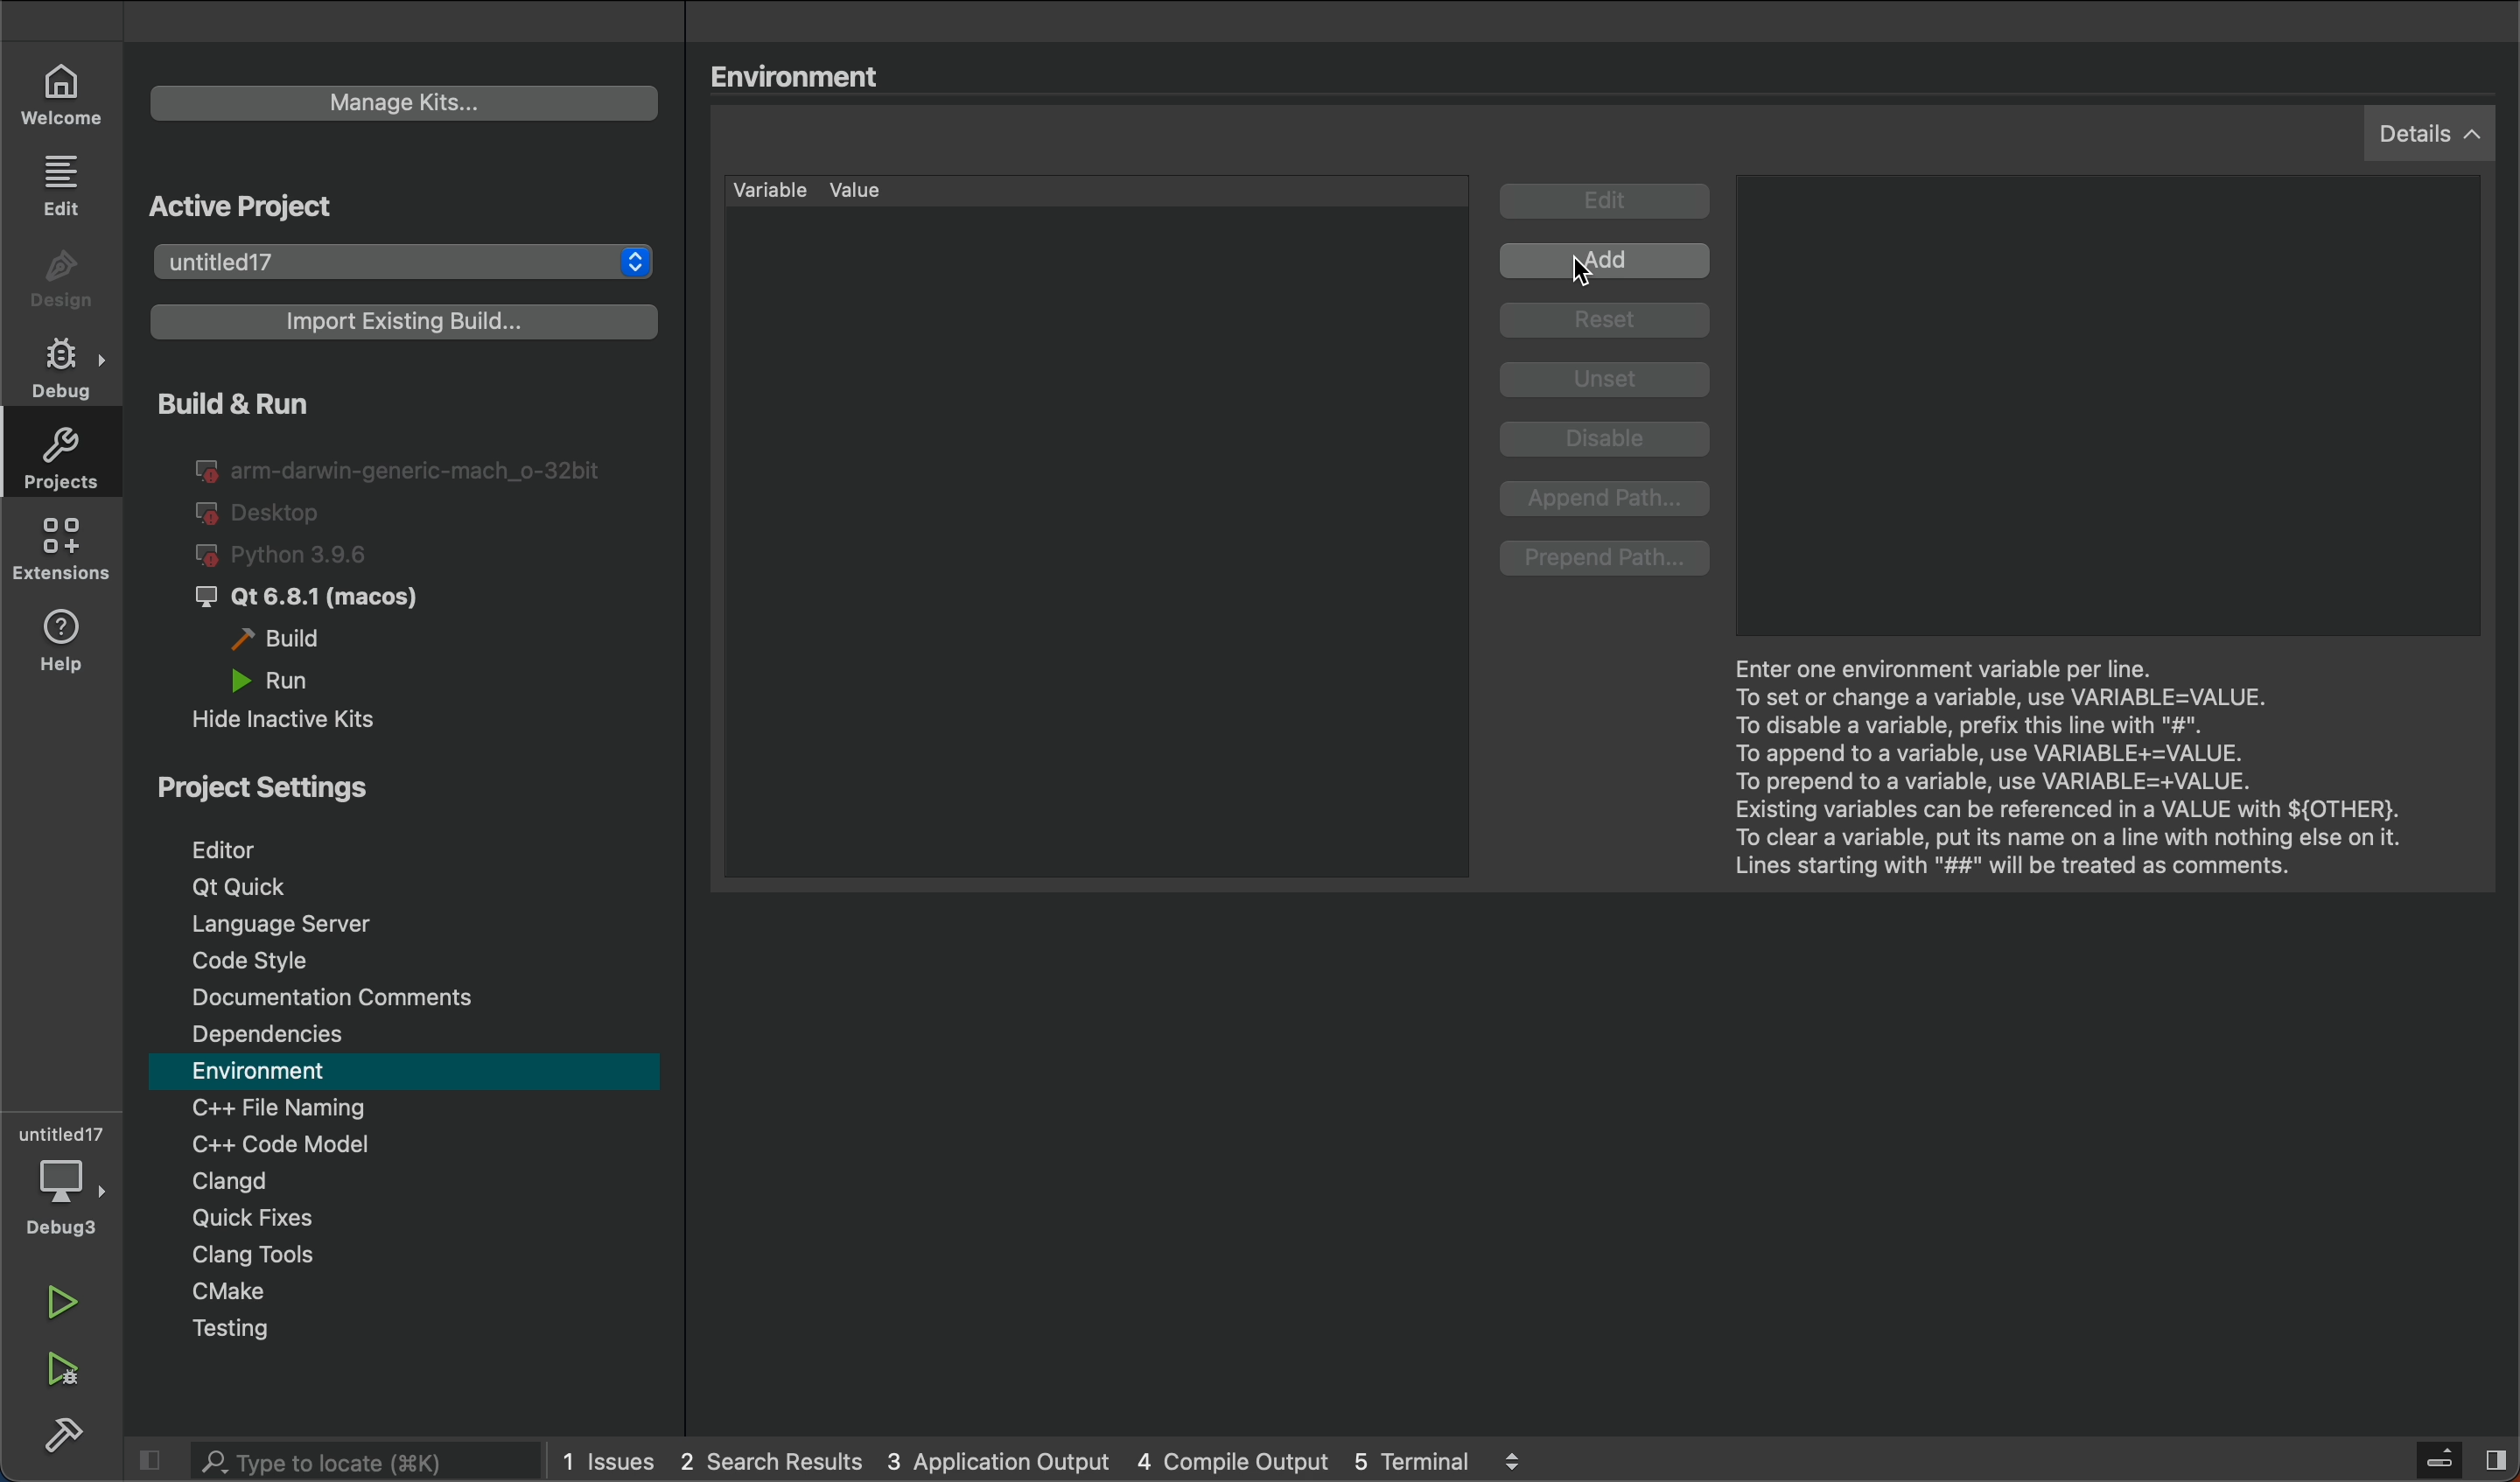 The width and height of the screenshot is (2520, 1482). I want to click on hide inactive kits, so click(305, 717).